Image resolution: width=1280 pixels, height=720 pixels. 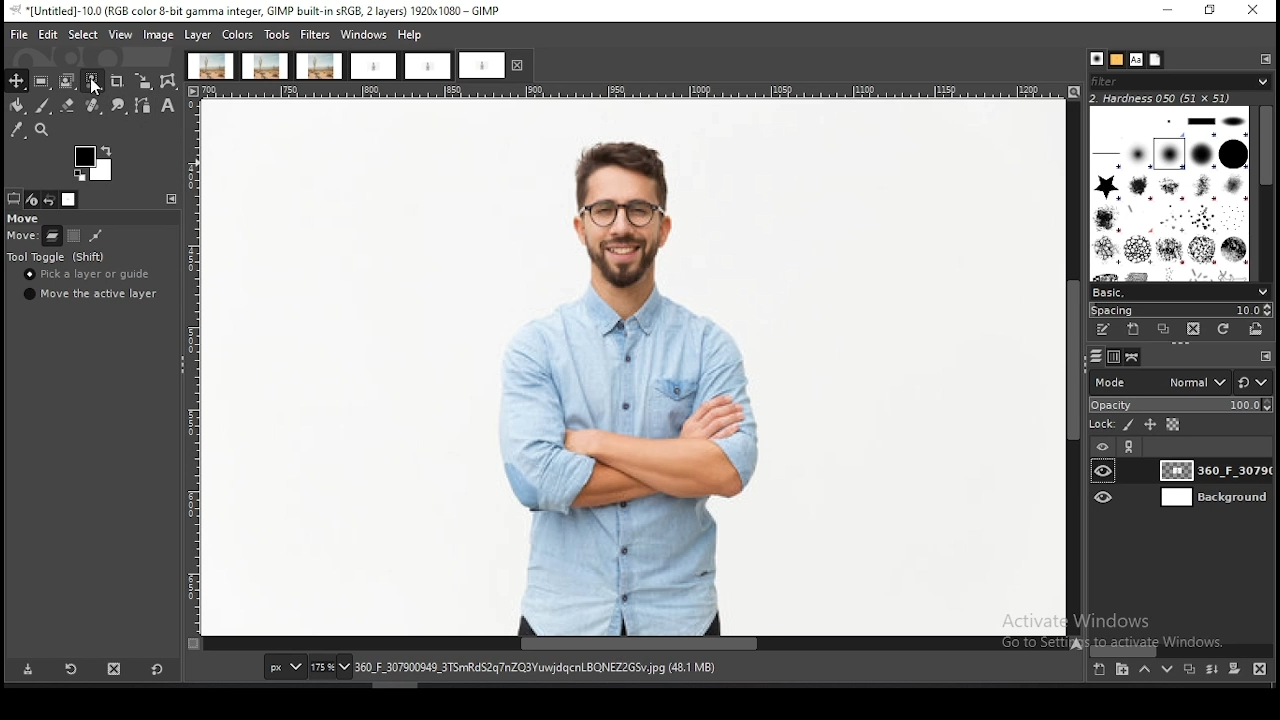 I want to click on smudge tool, so click(x=119, y=106).